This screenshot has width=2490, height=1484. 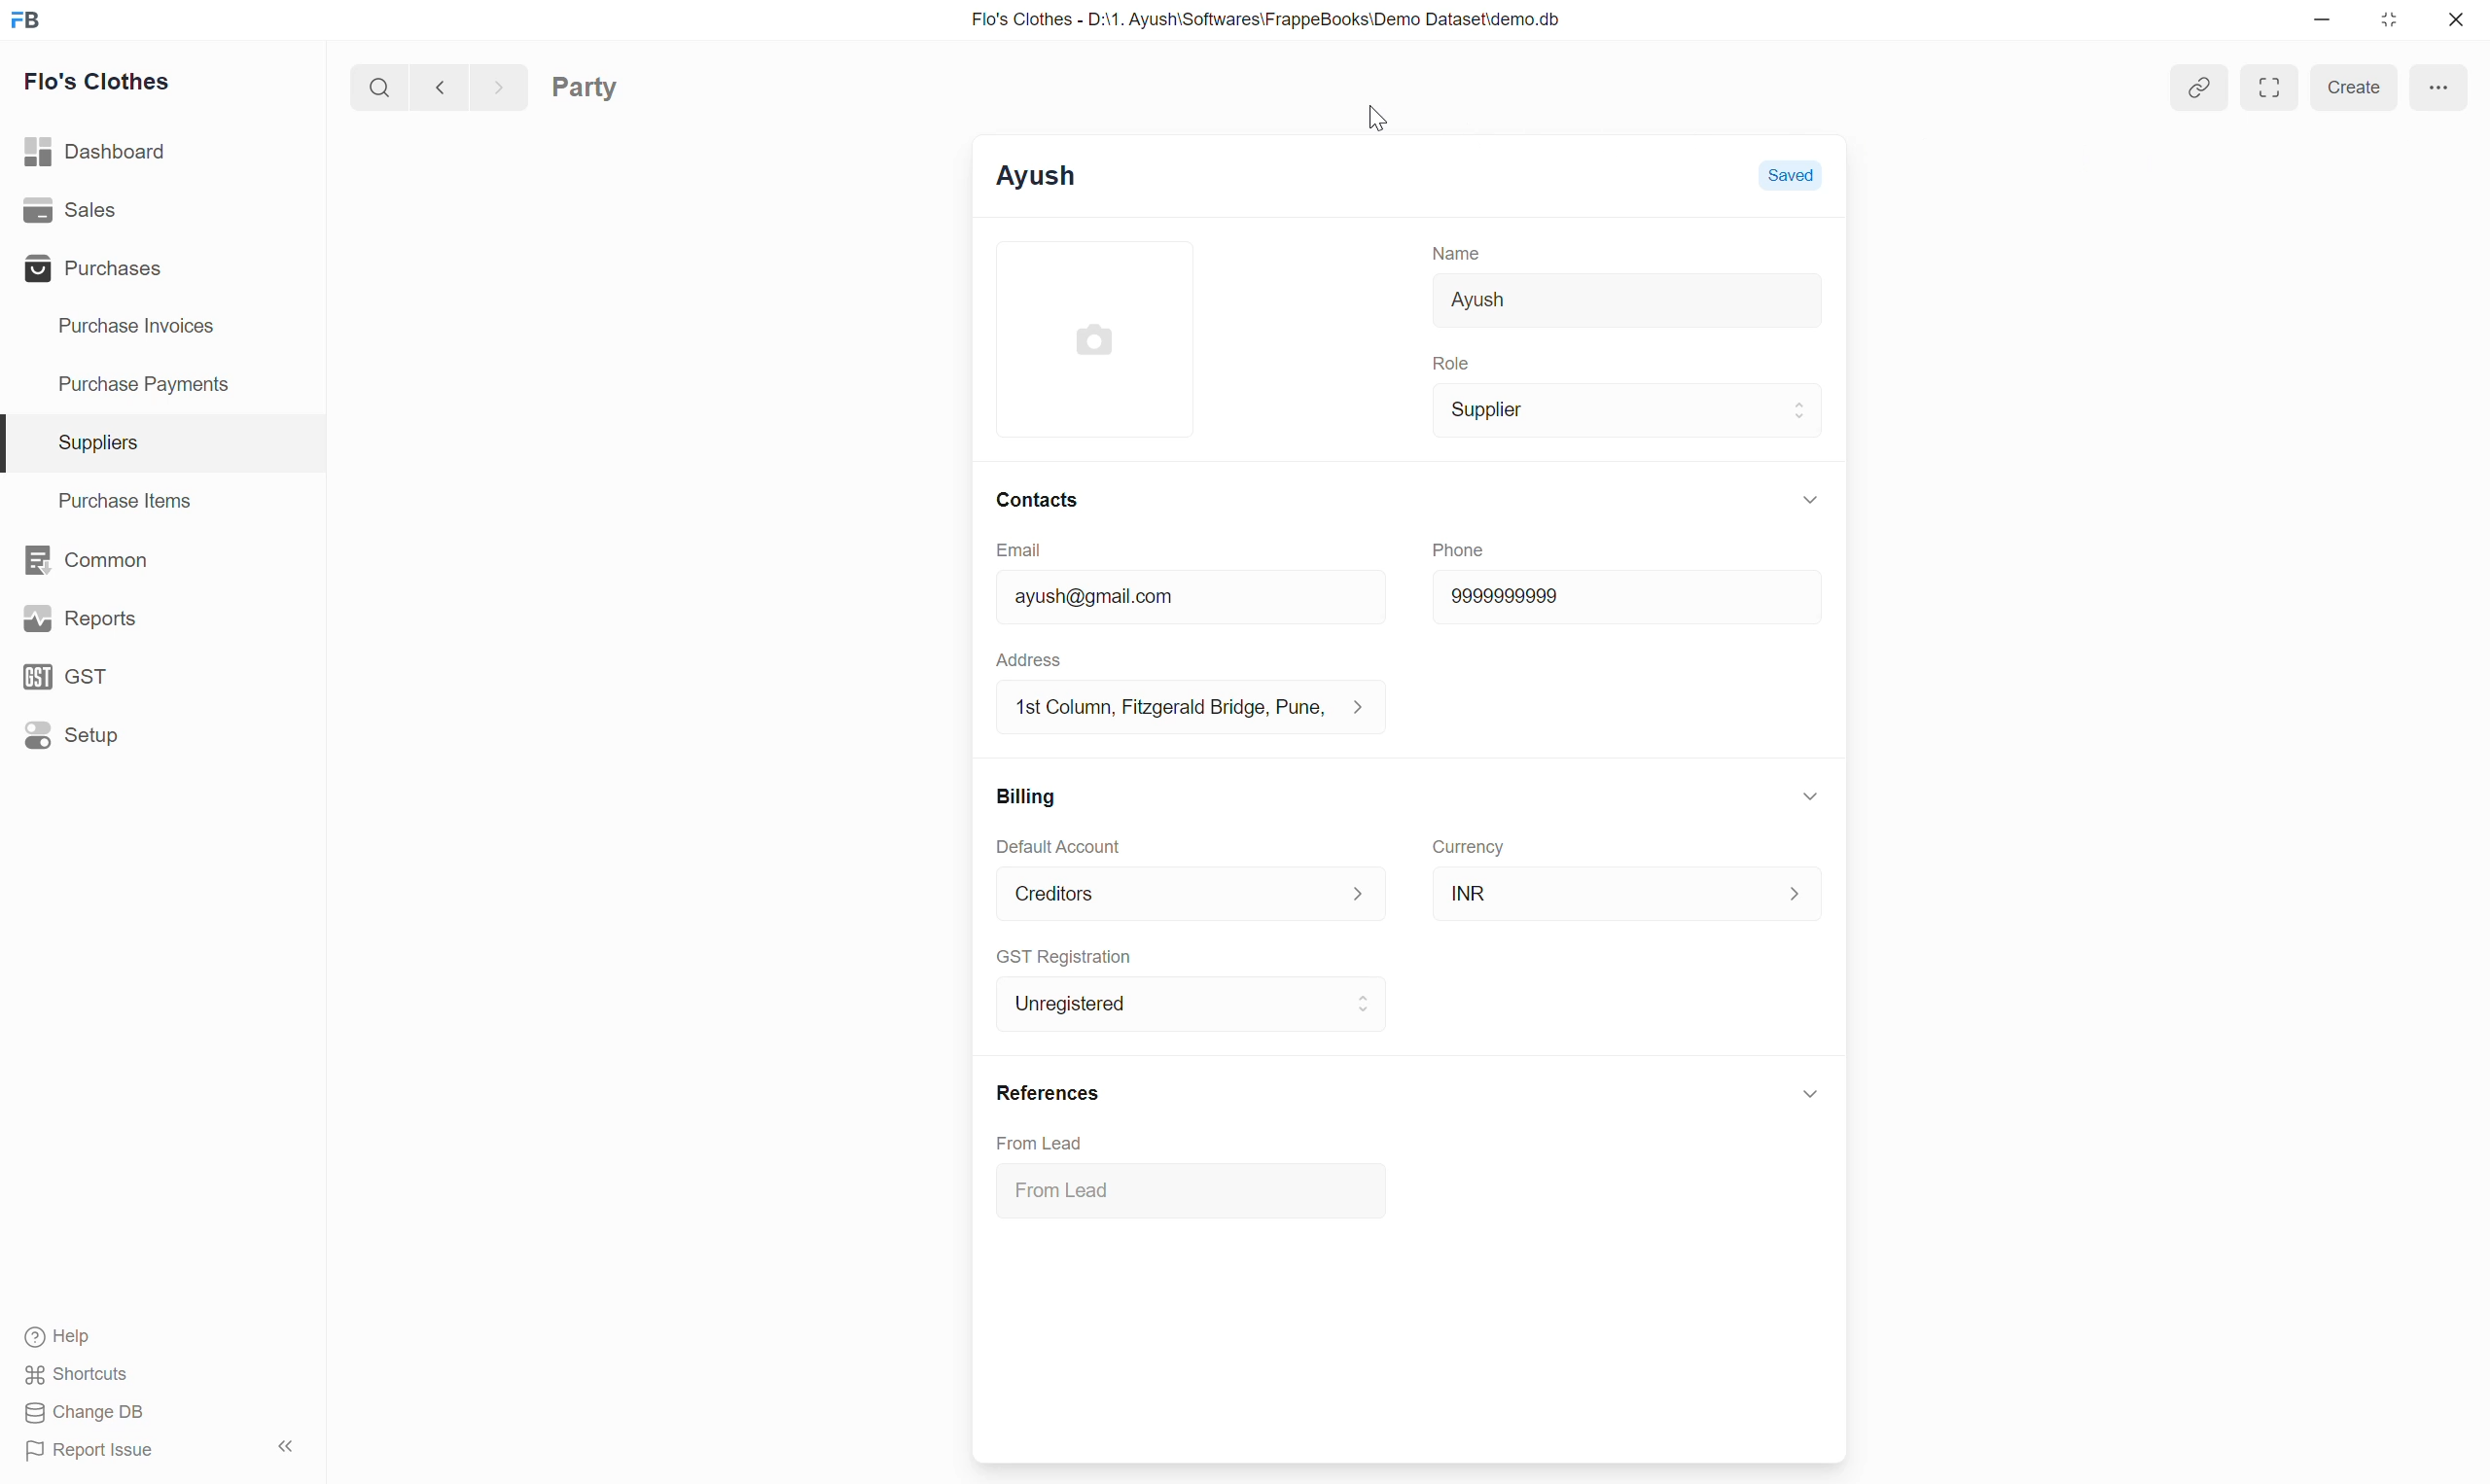 I want to click on Report Issue, so click(x=93, y=1451).